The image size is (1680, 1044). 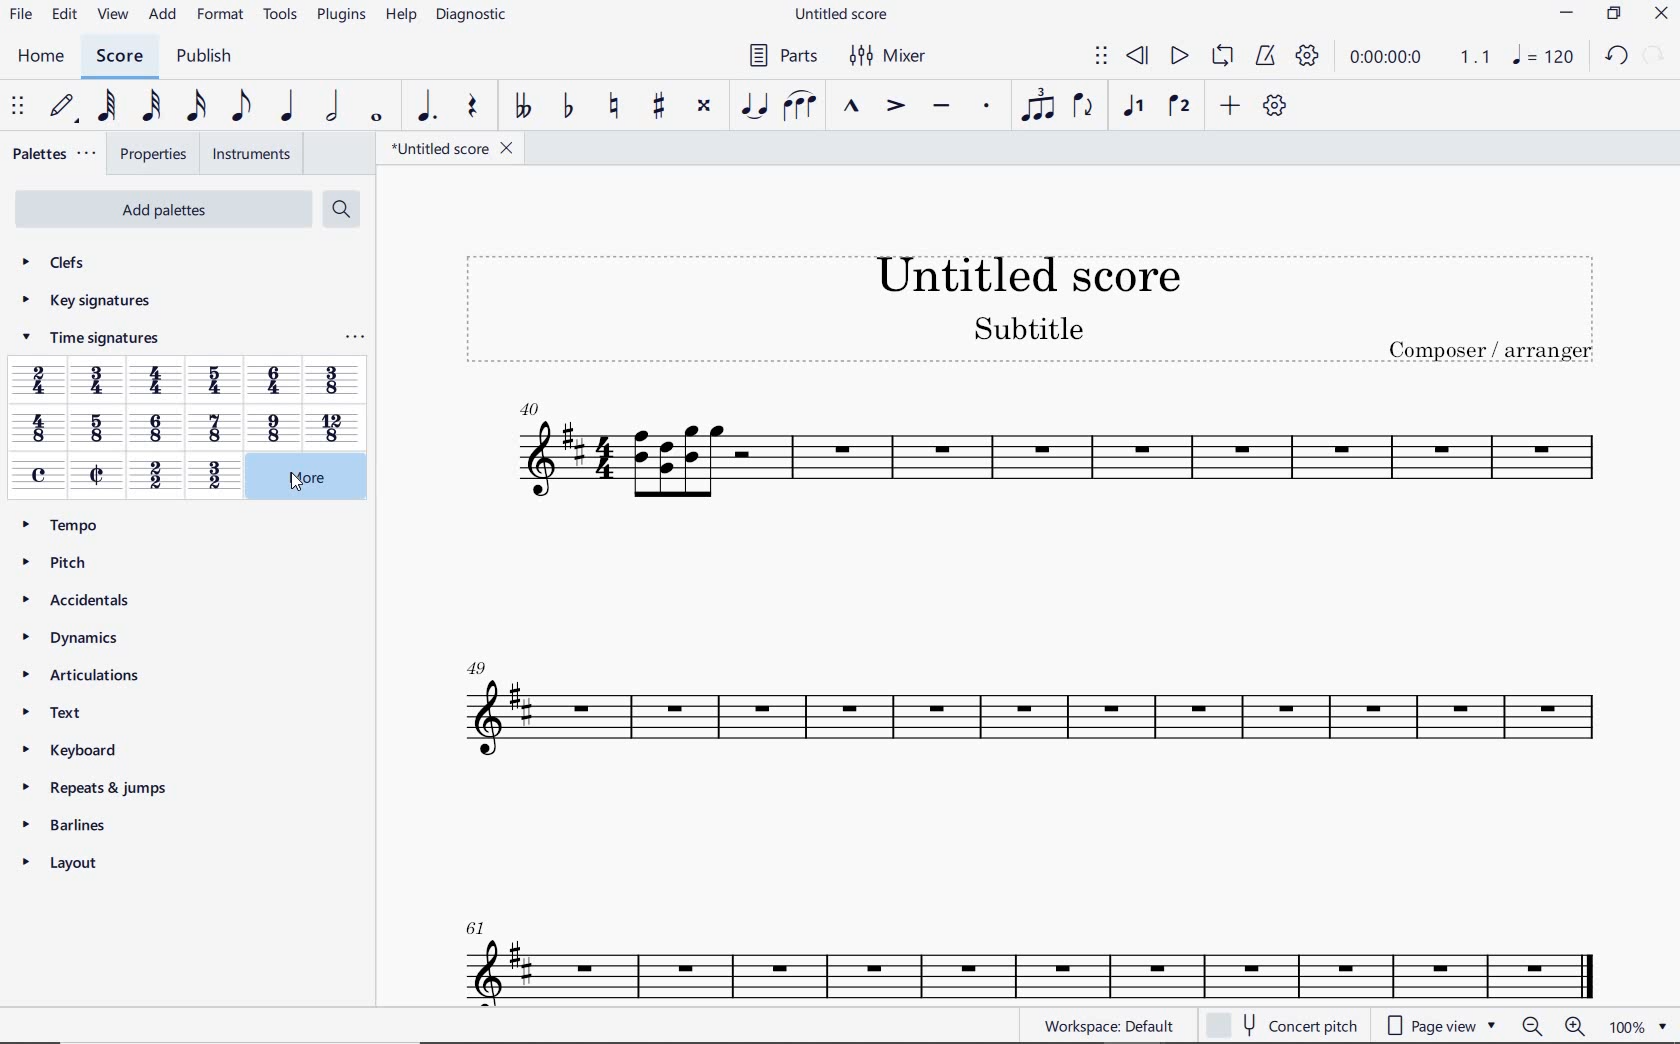 What do you see at coordinates (331, 107) in the screenshot?
I see `HALF NOTE` at bounding box center [331, 107].